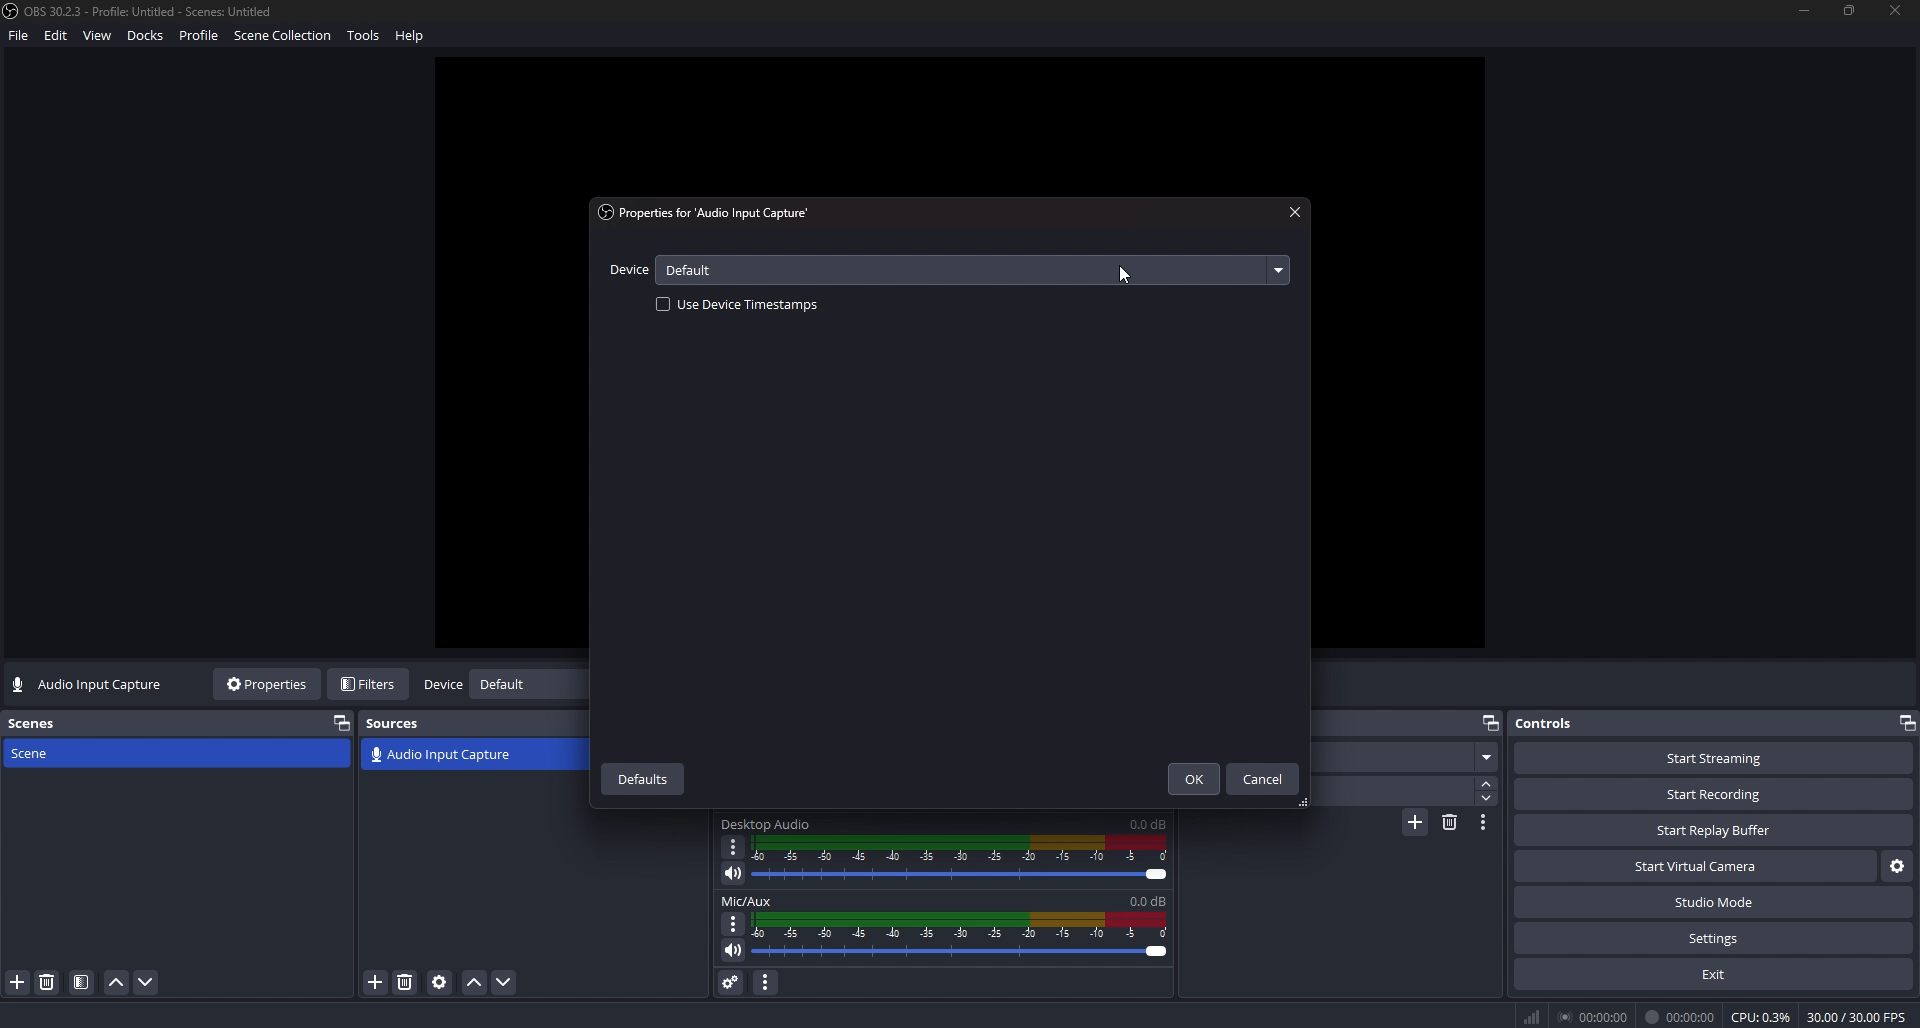 The width and height of the screenshot is (1920, 1028). I want to click on sources, so click(402, 723).